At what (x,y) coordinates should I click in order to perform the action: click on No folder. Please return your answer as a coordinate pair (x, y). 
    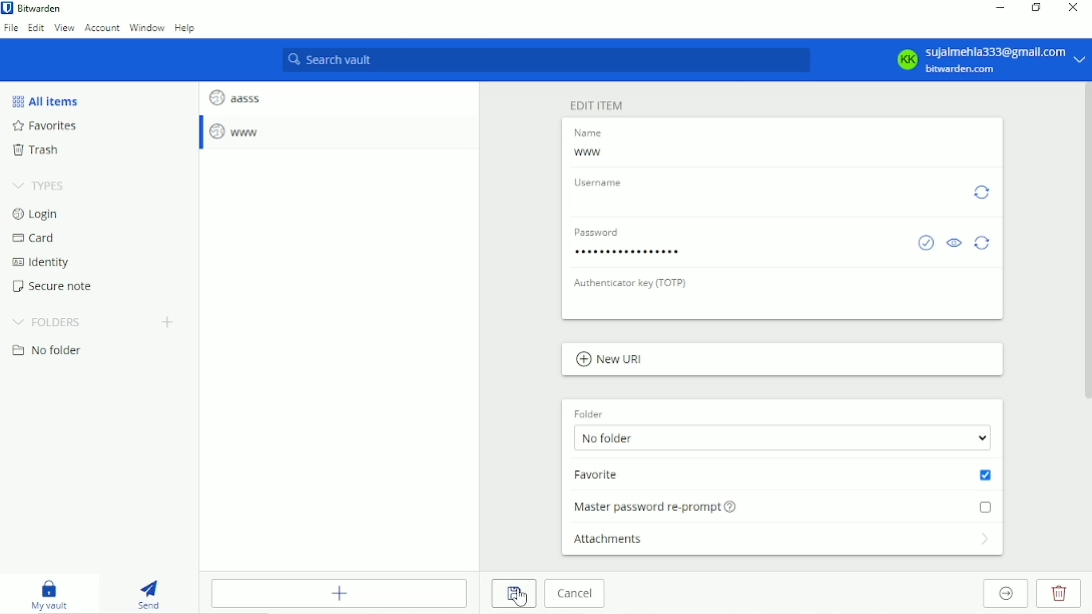
    Looking at the image, I should click on (784, 439).